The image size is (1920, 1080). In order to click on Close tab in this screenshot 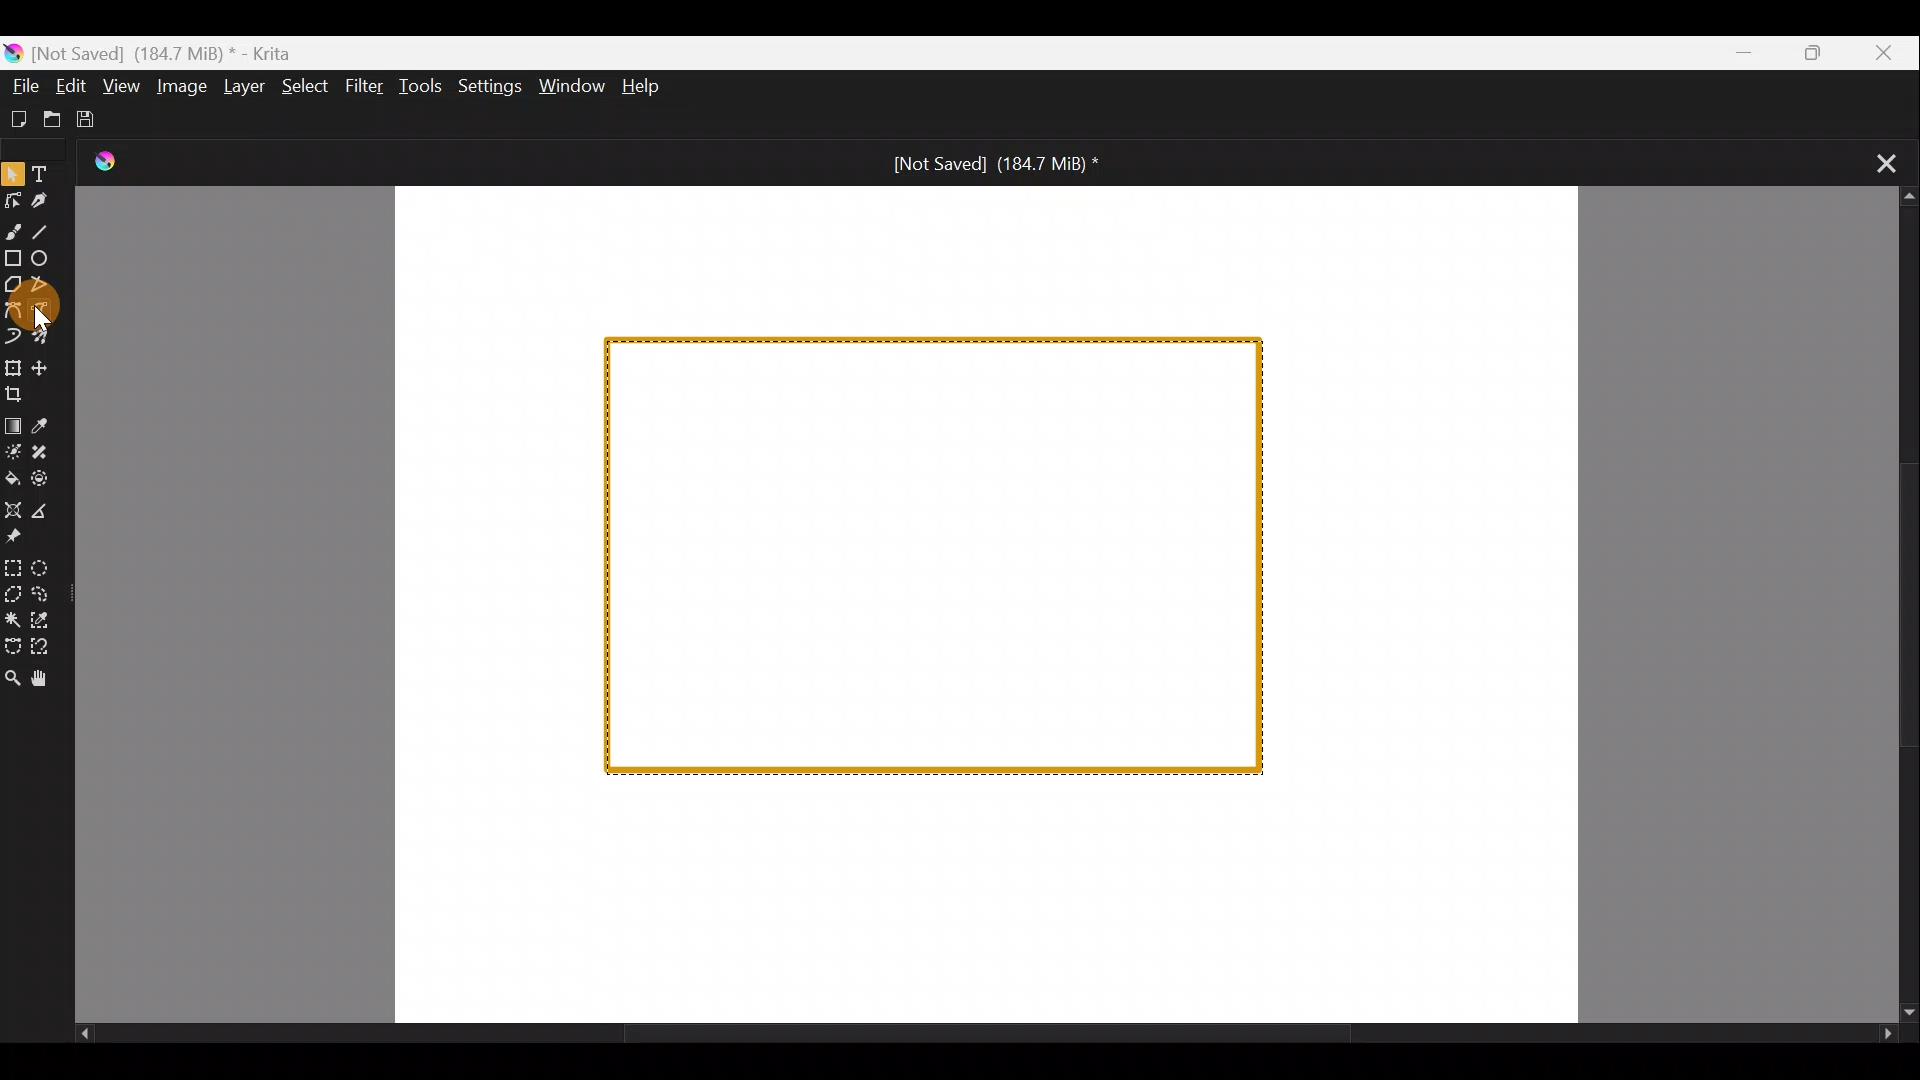, I will do `click(1873, 167)`.